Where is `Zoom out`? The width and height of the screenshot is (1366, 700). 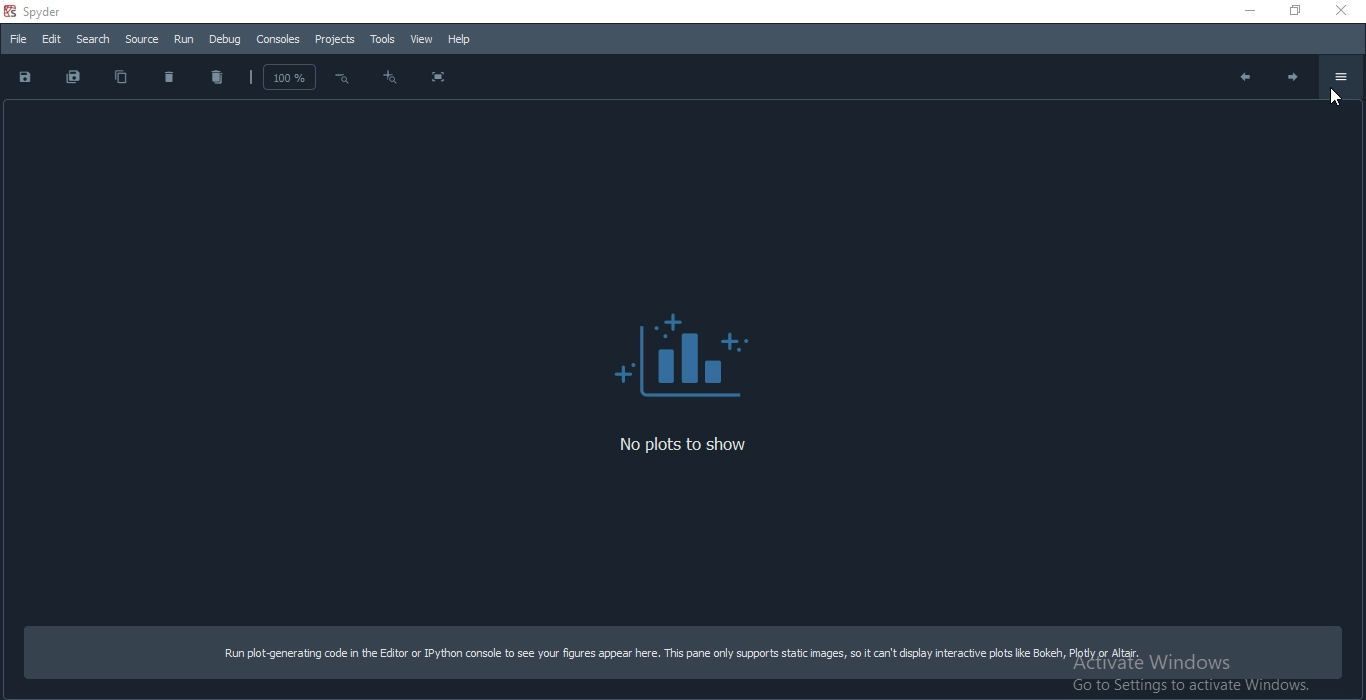 Zoom out is located at coordinates (389, 80).